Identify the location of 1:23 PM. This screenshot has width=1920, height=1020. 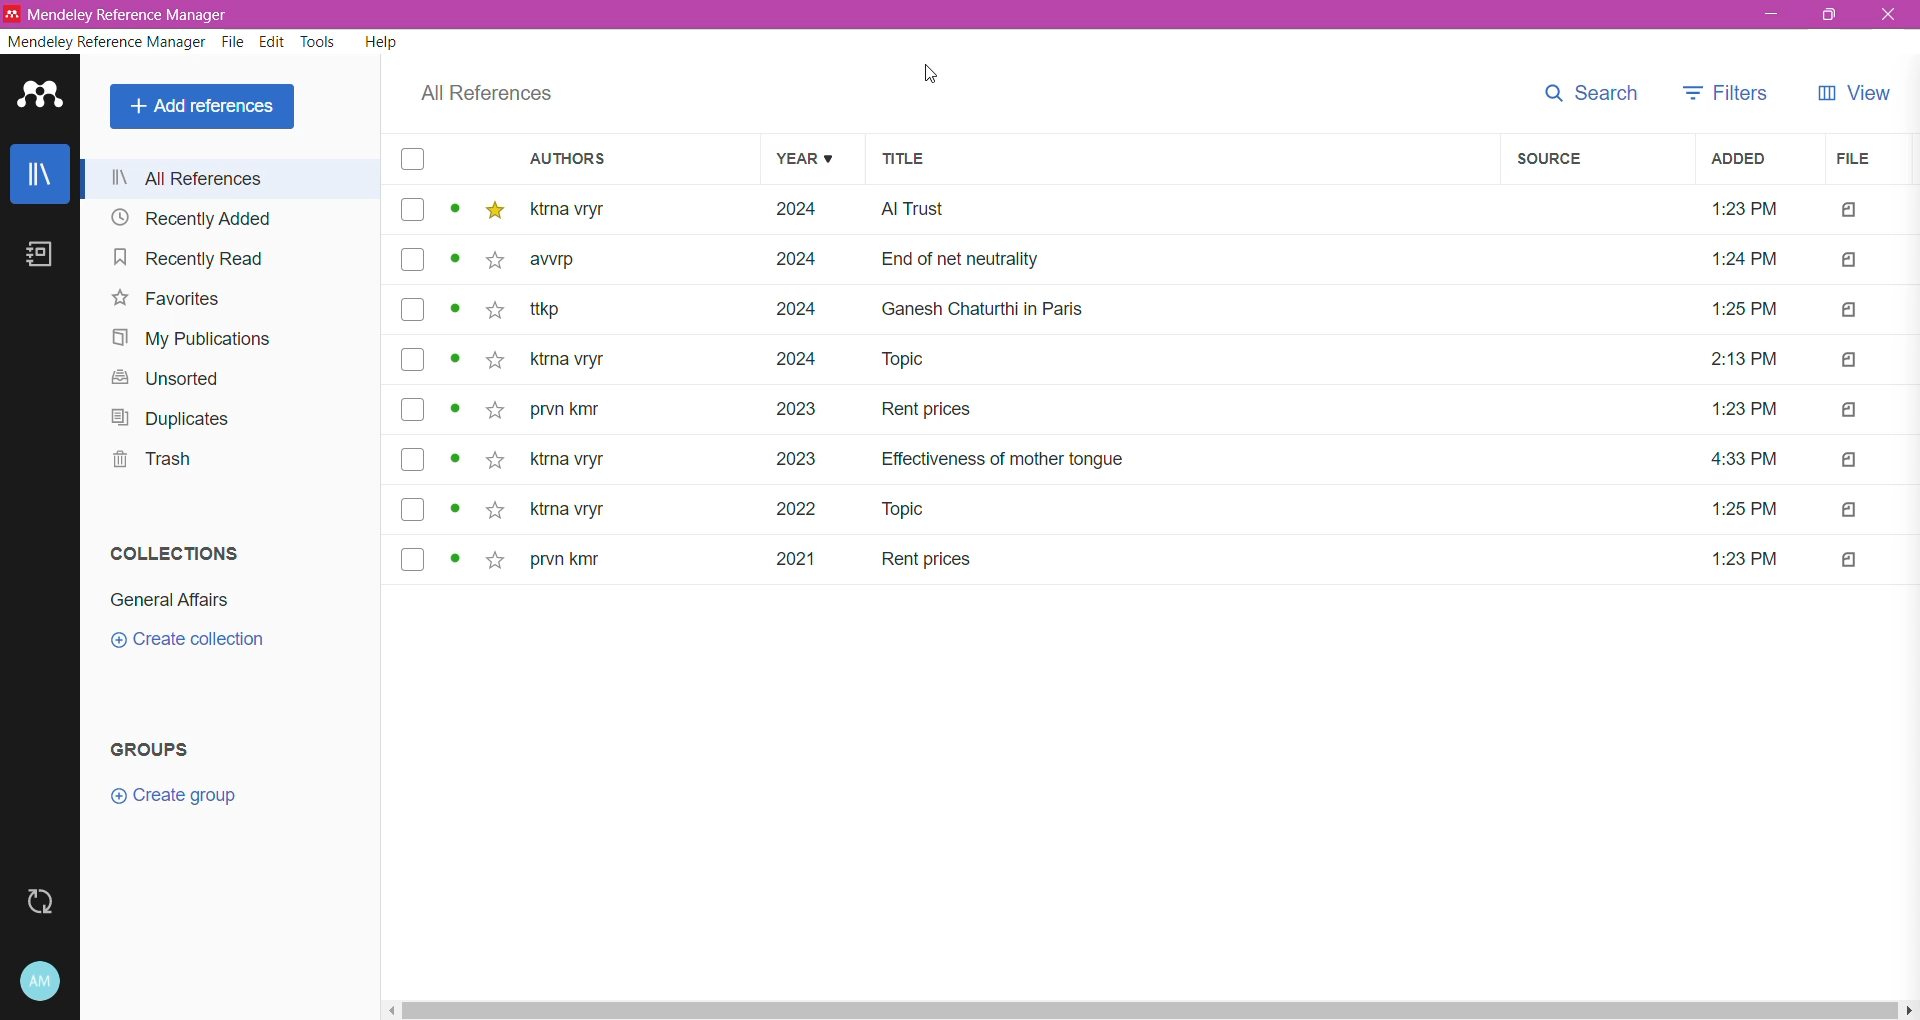
(1748, 557).